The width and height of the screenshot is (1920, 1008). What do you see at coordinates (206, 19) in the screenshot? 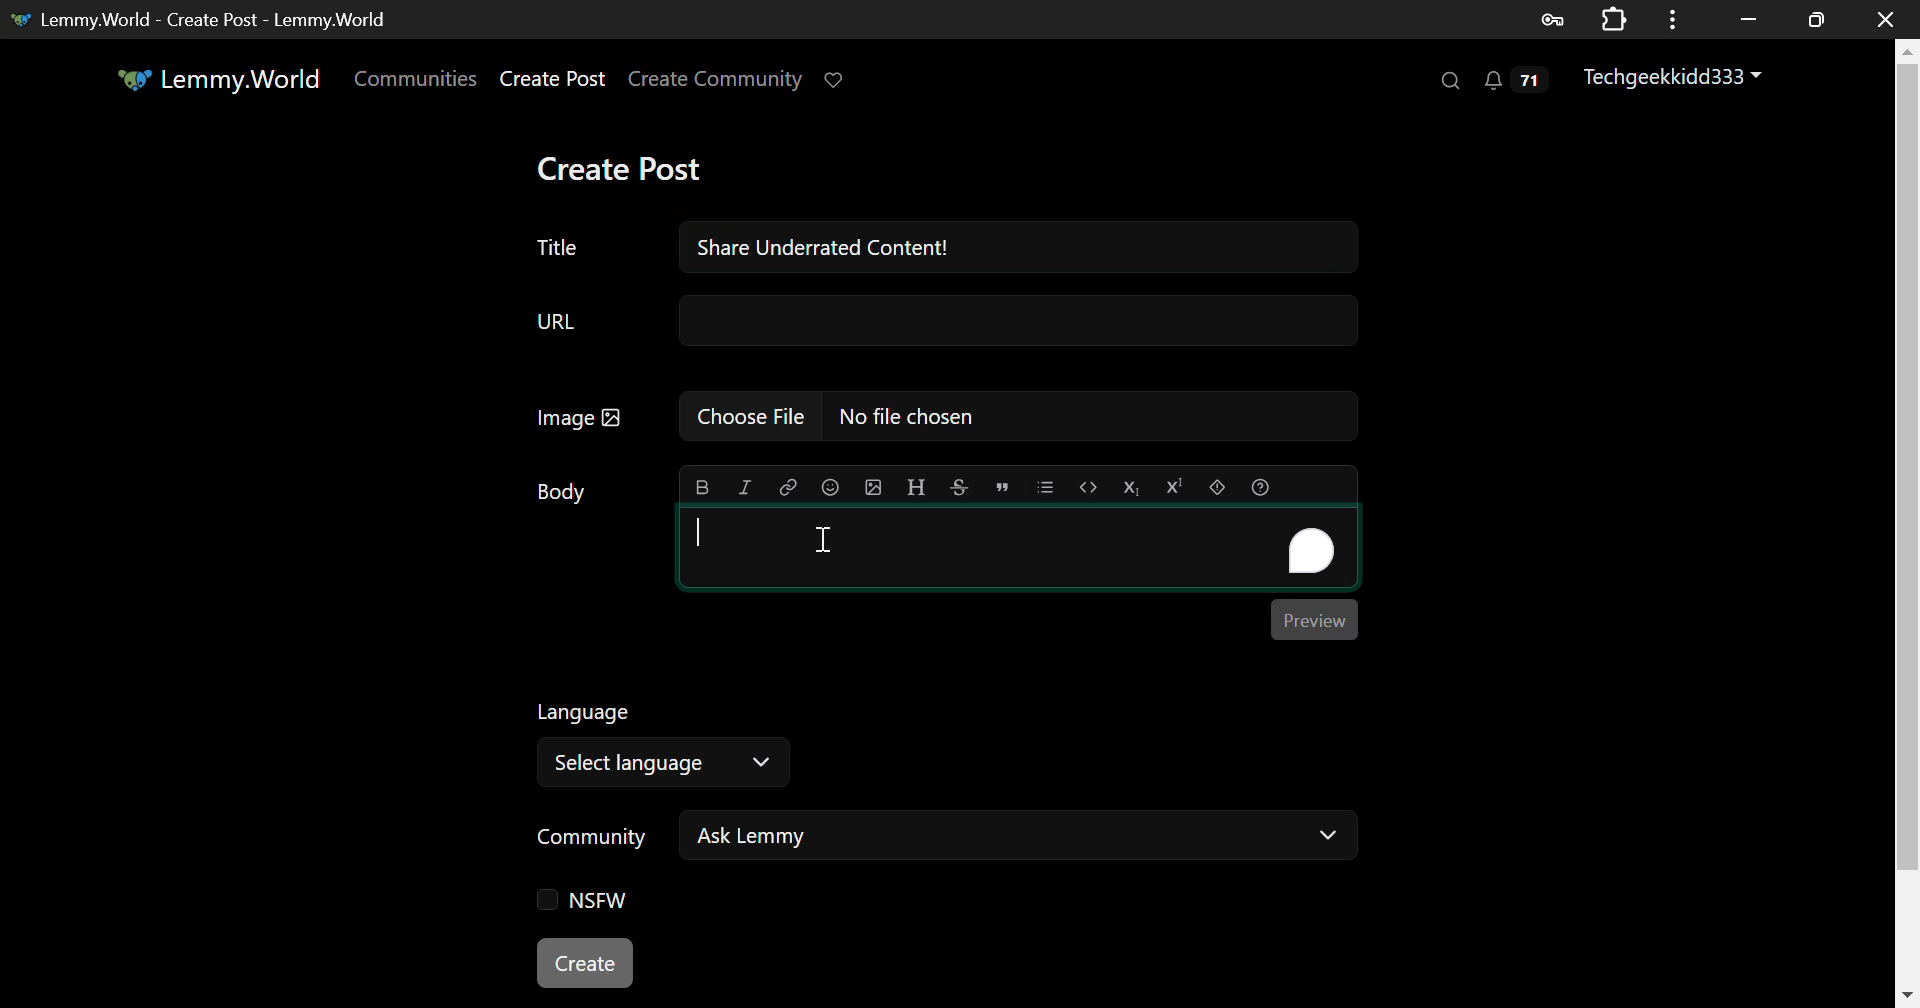
I see `Lemmy.World - Create Post - Lemmy.World` at bounding box center [206, 19].